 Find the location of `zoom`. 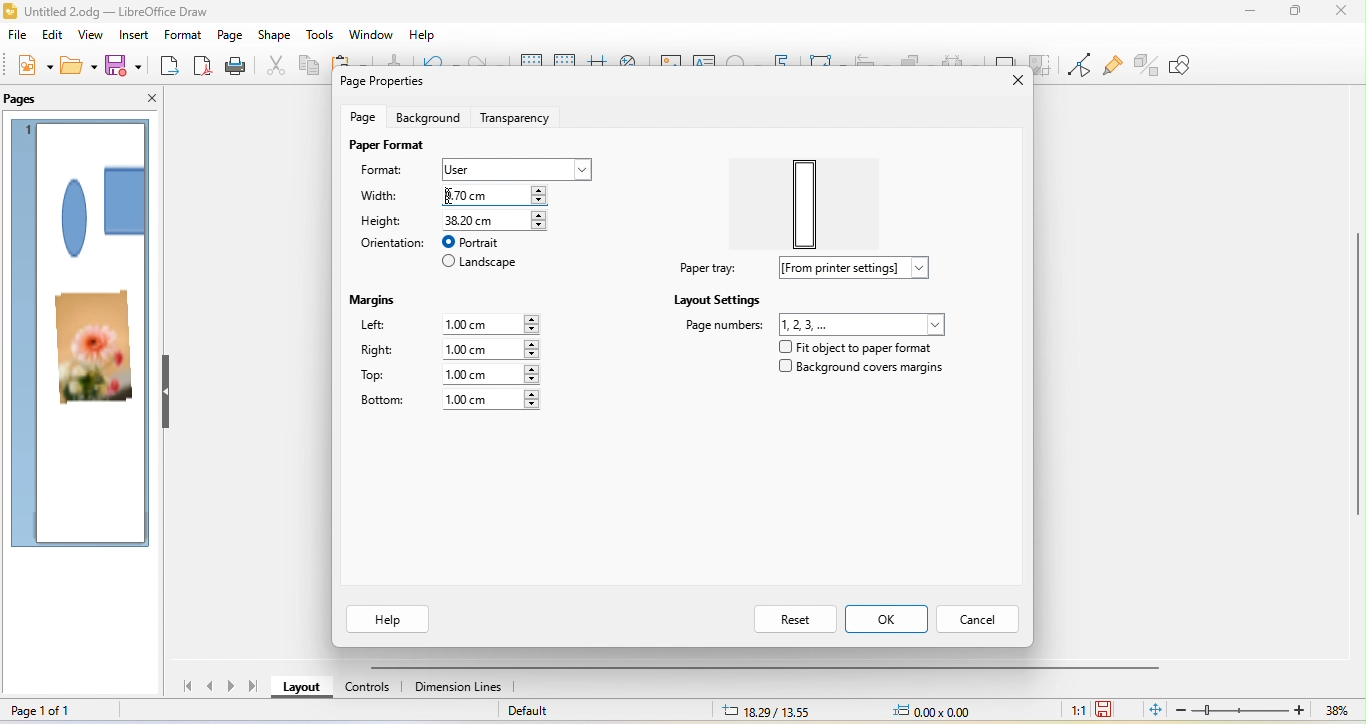

zoom is located at coordinates (1265, 711).